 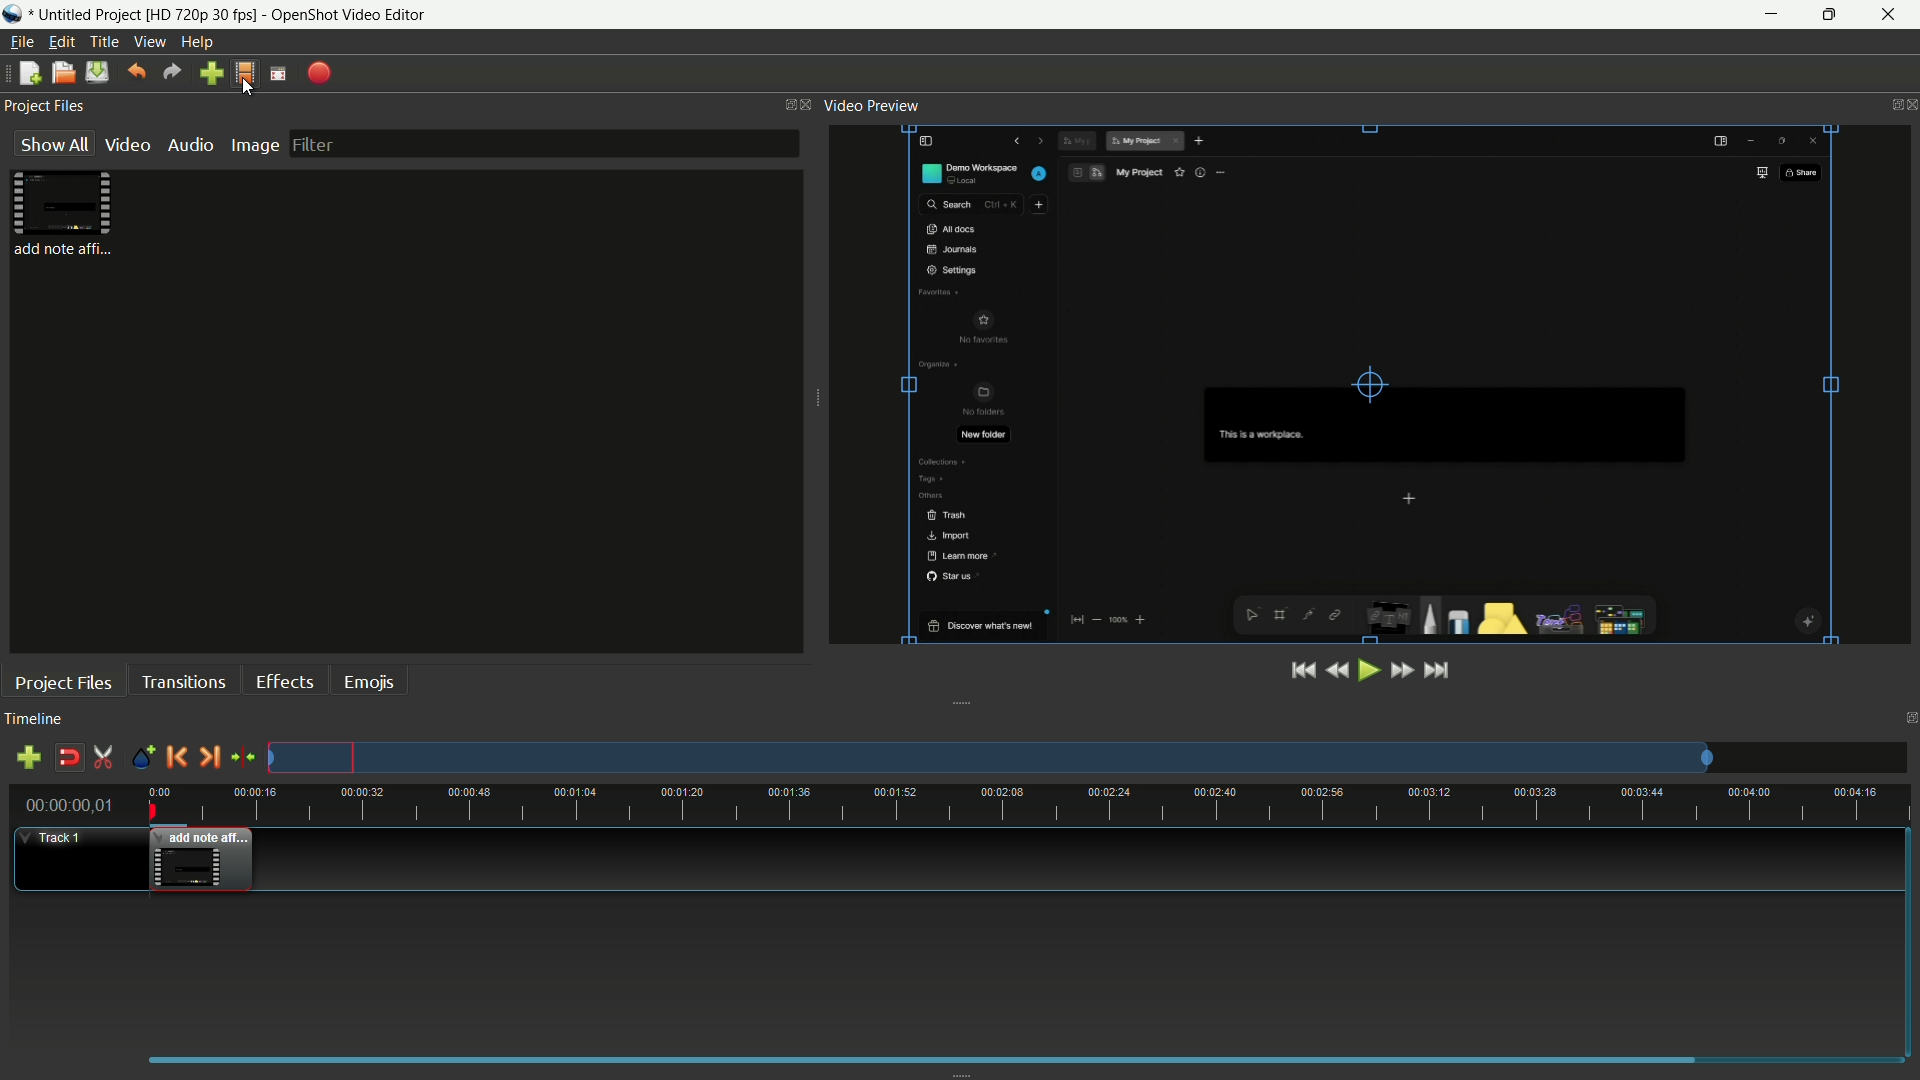 I want to click on project file, so click(x=67, y=213).